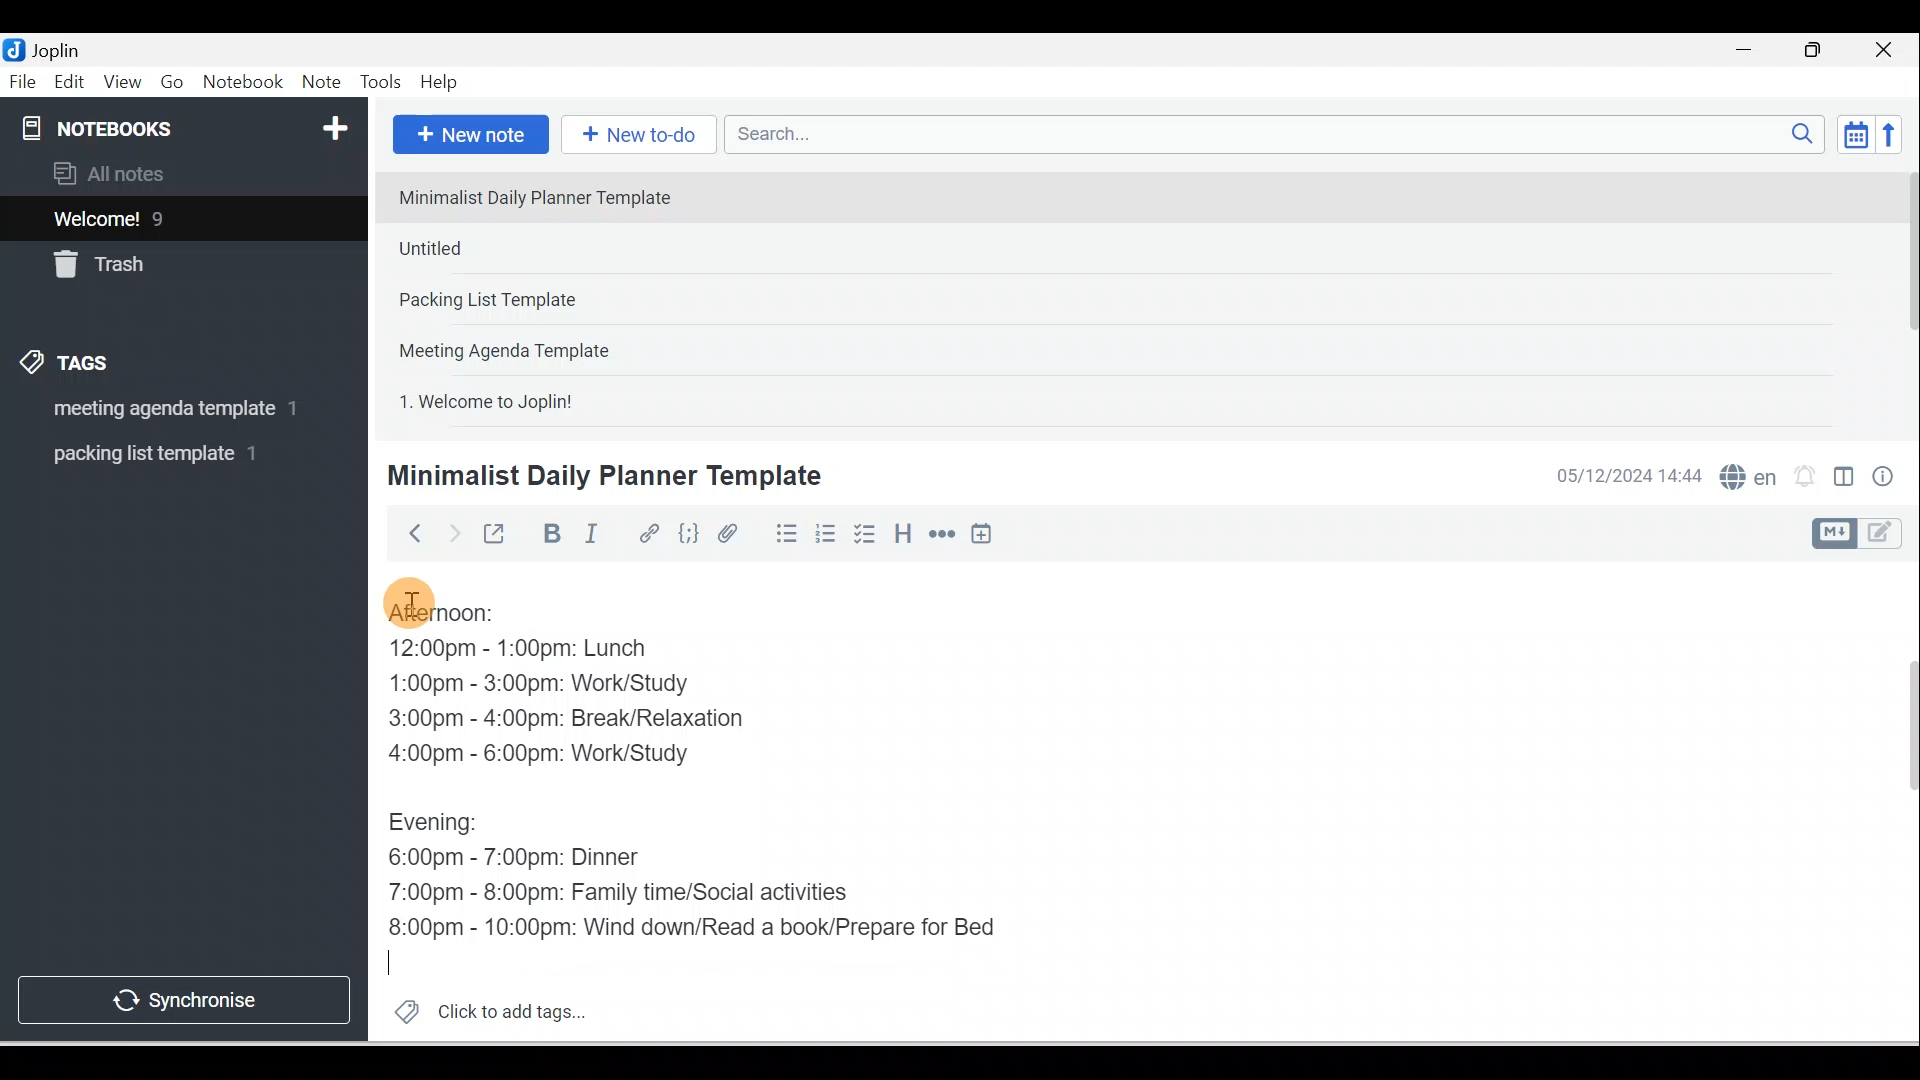 The image size is (1920, 1080). What do you see at coordinates (826, 533) in the screenshot?
I see `Numbered list` at bounding box center [826, 533].